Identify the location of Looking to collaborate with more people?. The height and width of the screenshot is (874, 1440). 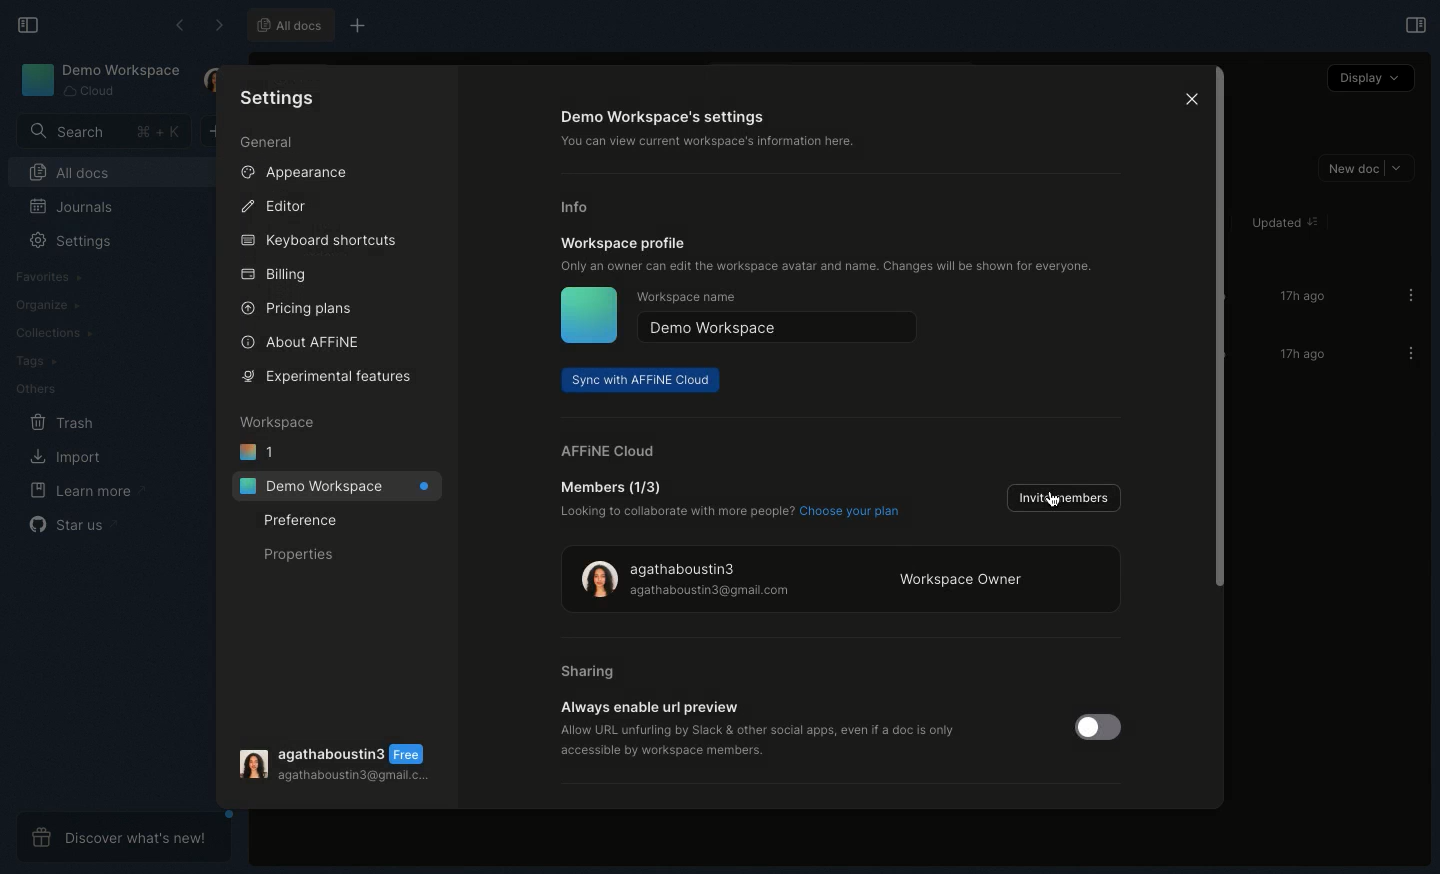
(672, 511).